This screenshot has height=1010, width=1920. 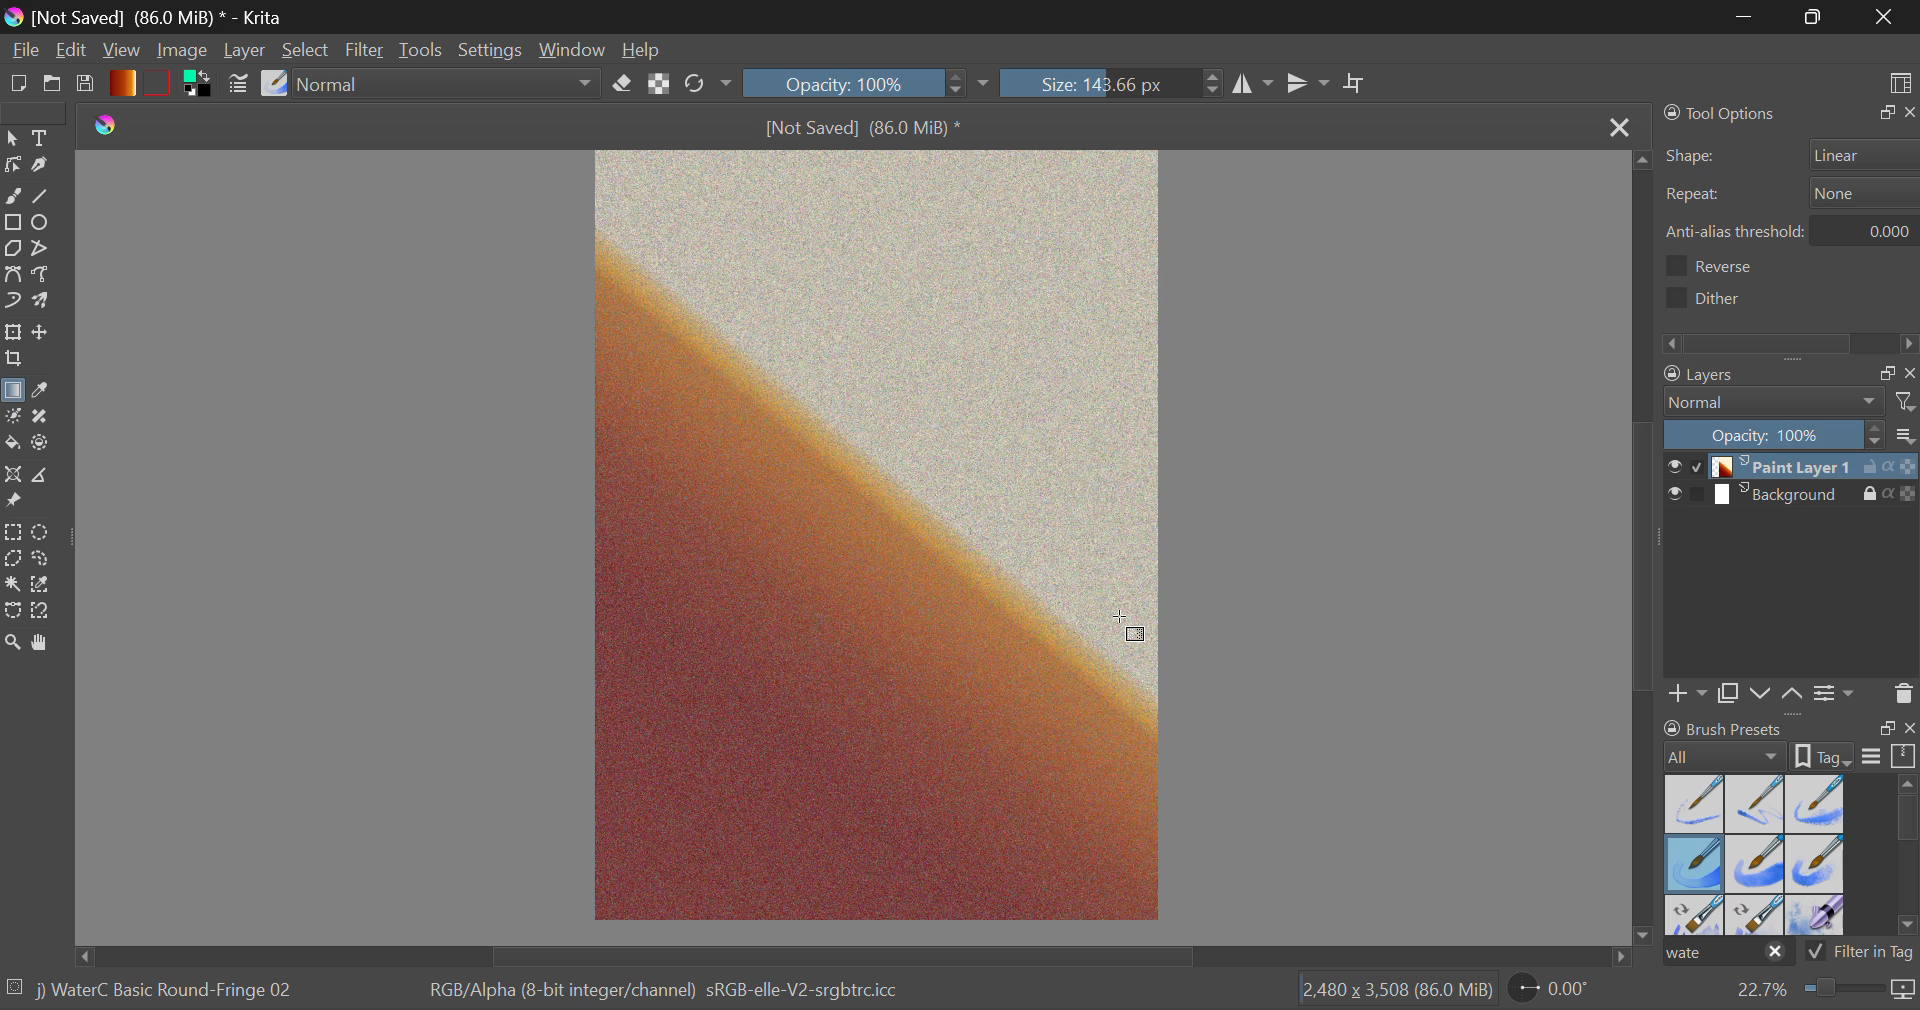 I want to click on menu, so click(x=1908, y=438).